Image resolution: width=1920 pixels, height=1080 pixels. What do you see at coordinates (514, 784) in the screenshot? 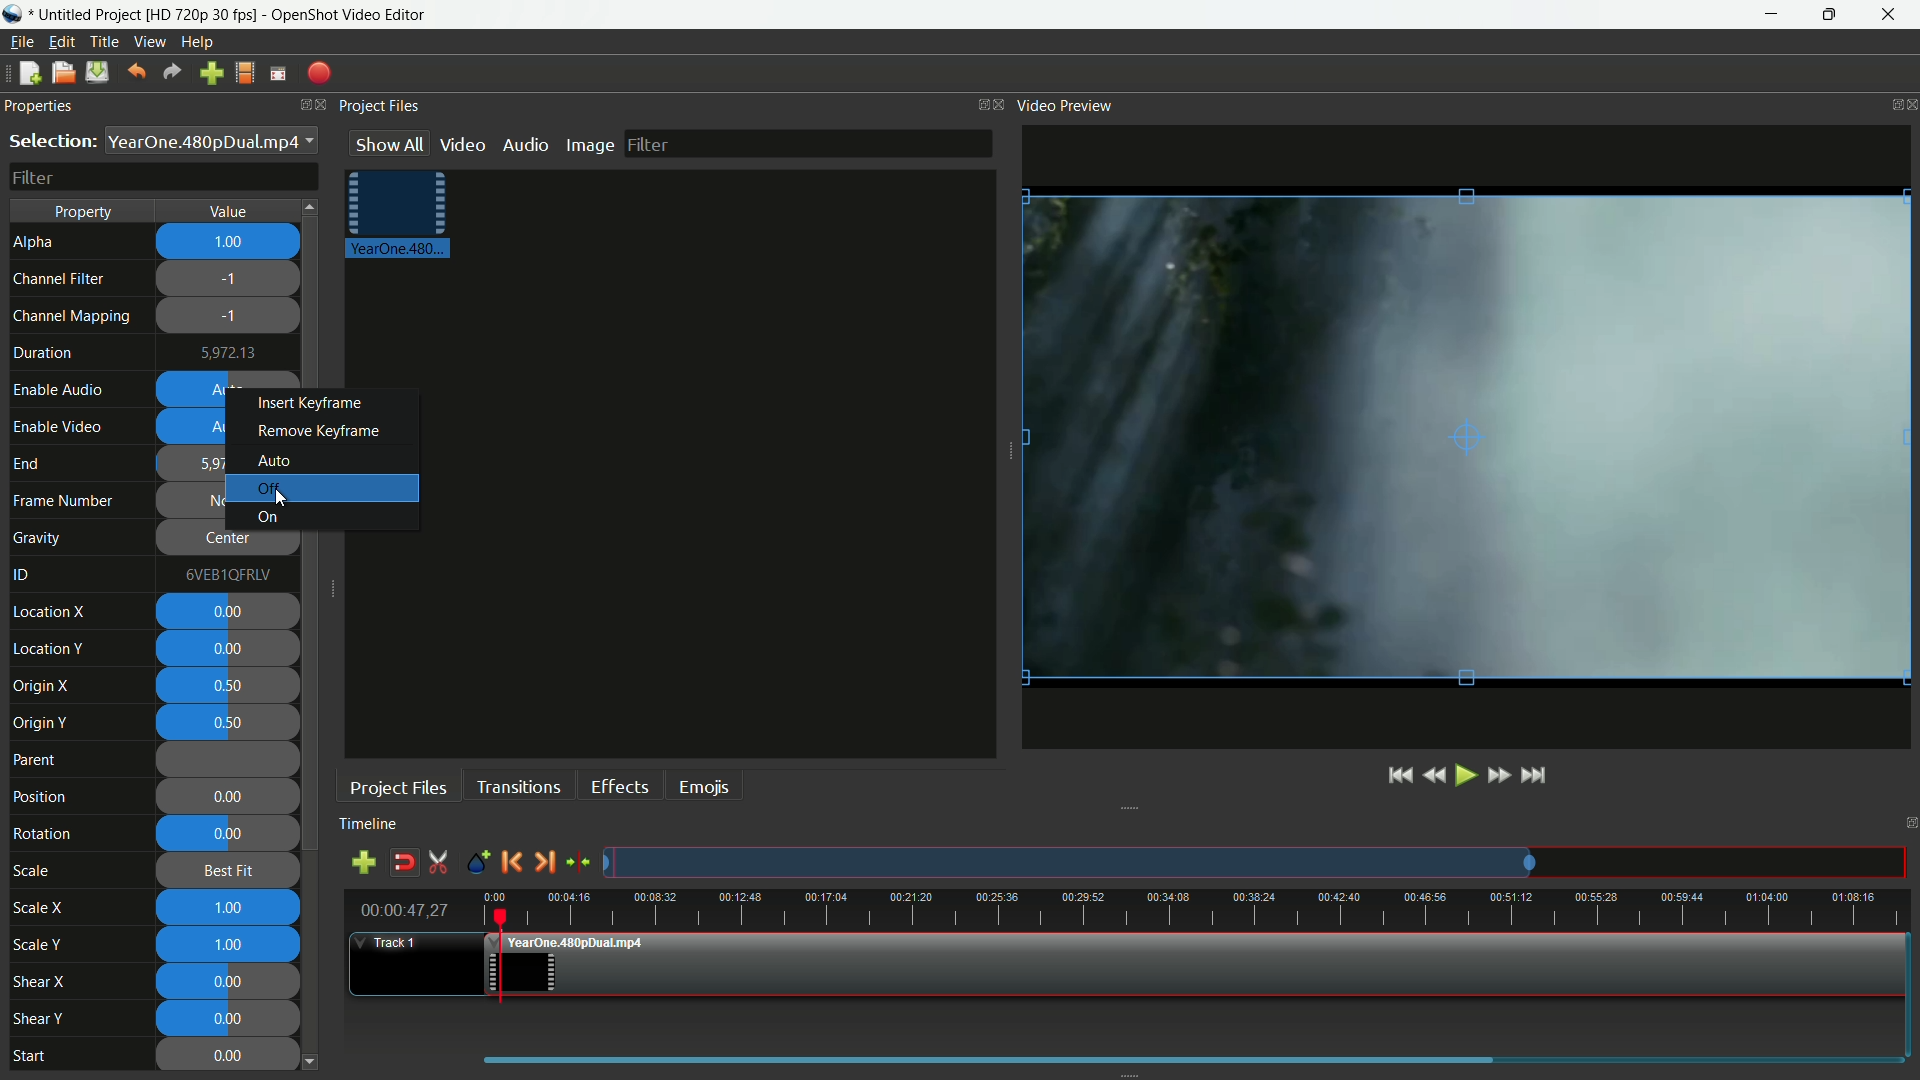
I see `transitions` at bounding box center [514, 784].